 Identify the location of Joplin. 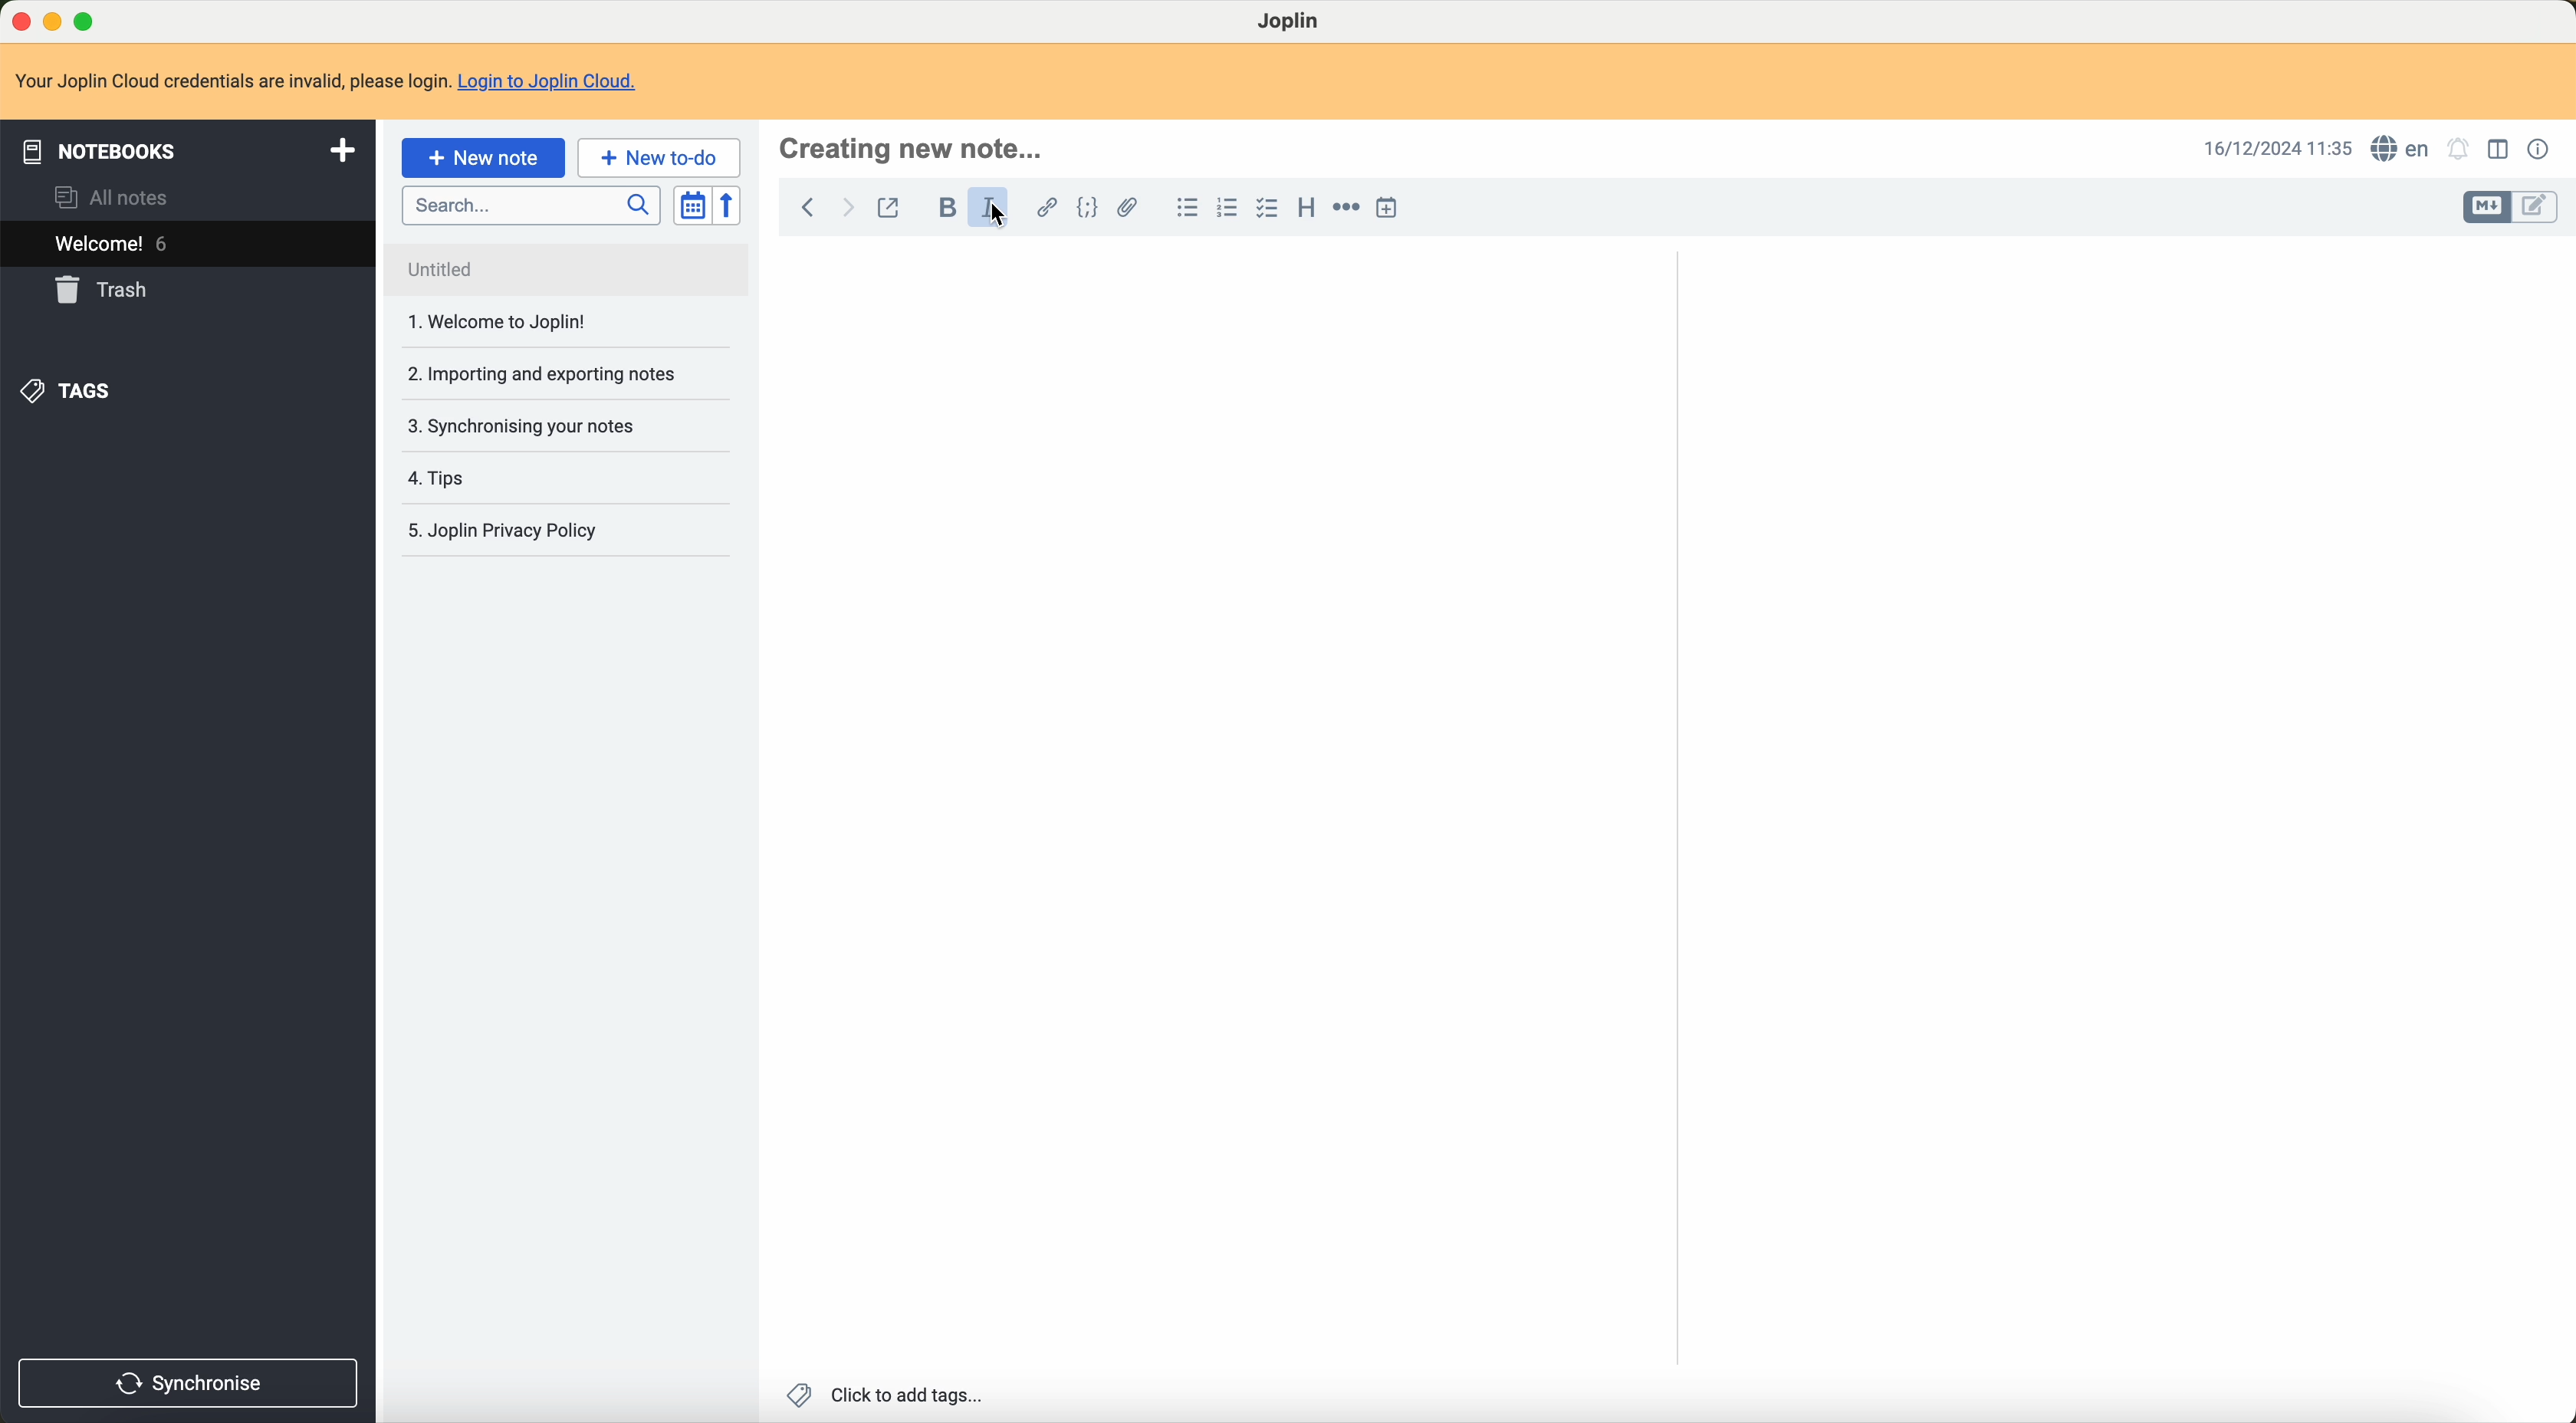
(1293, 22).